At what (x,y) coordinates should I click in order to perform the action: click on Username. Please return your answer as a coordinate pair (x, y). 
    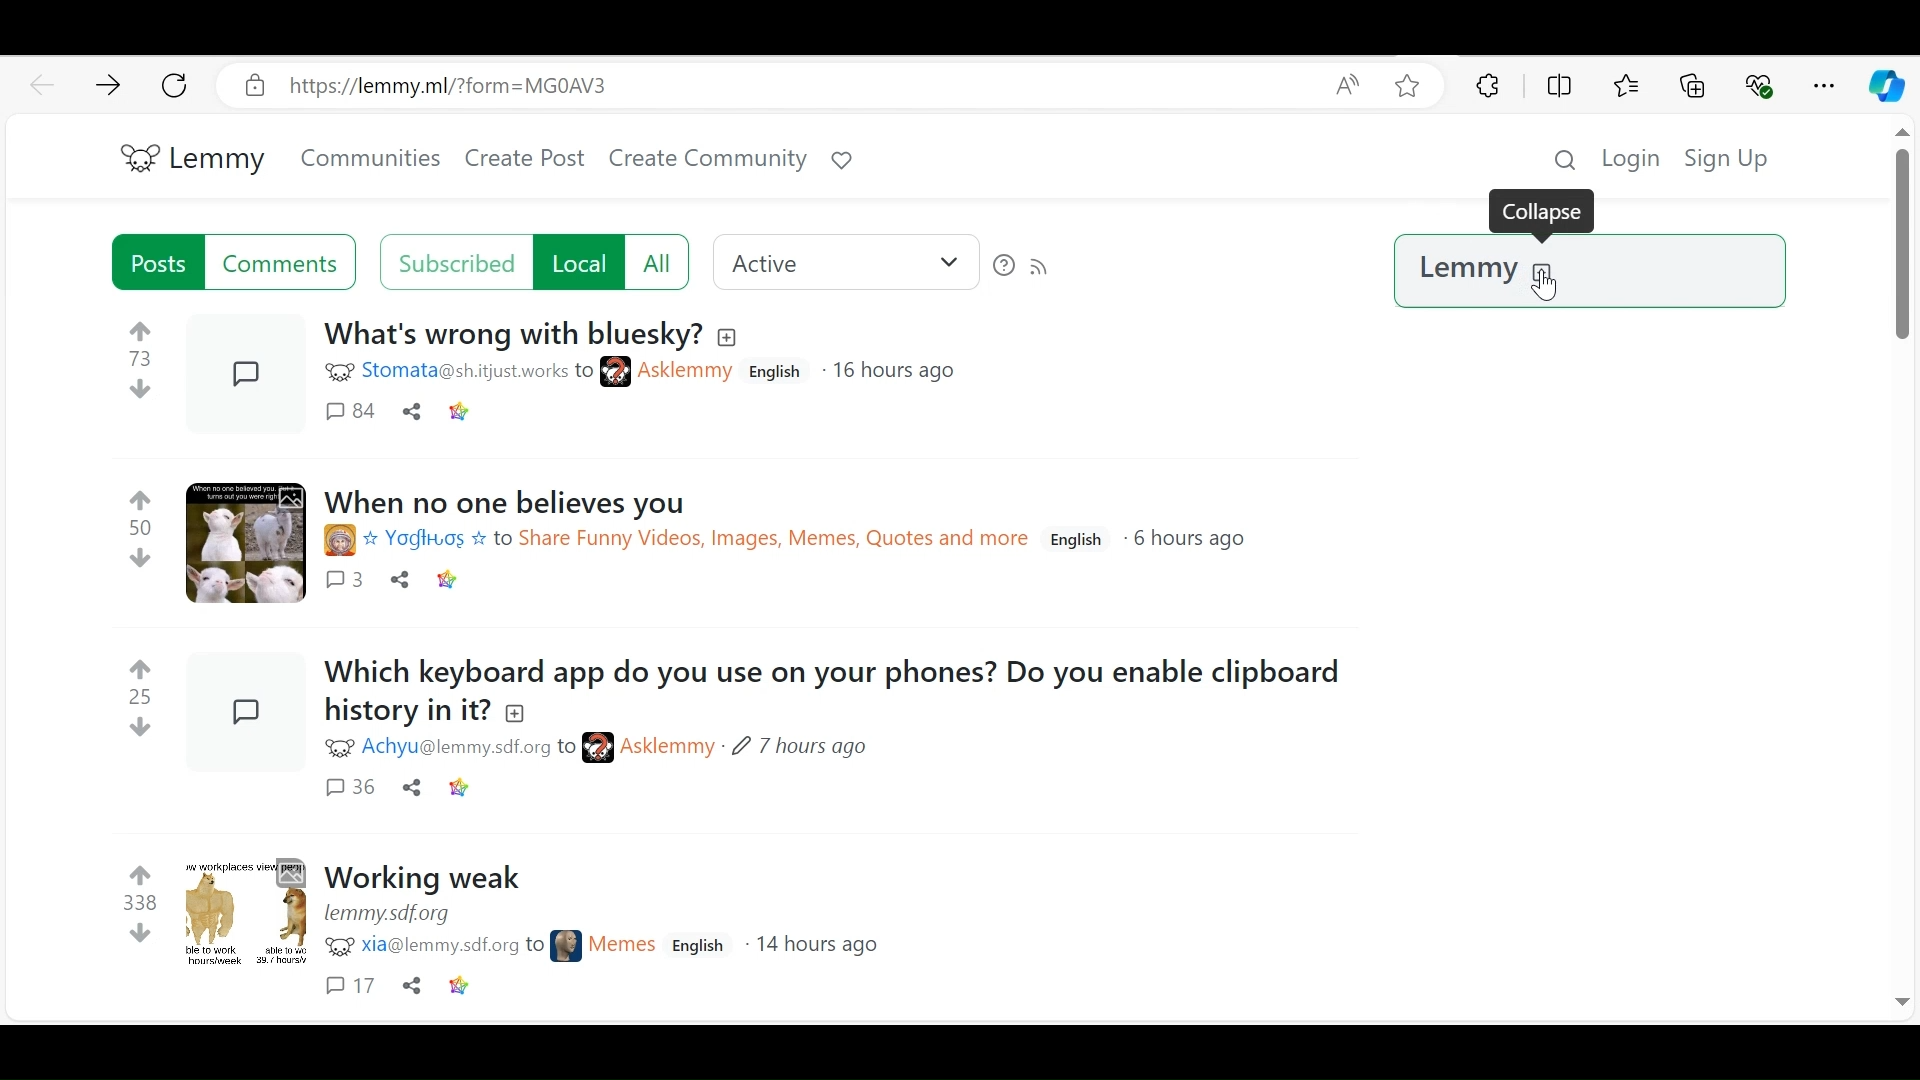
    Looking at the image, I should click on (625, 944).